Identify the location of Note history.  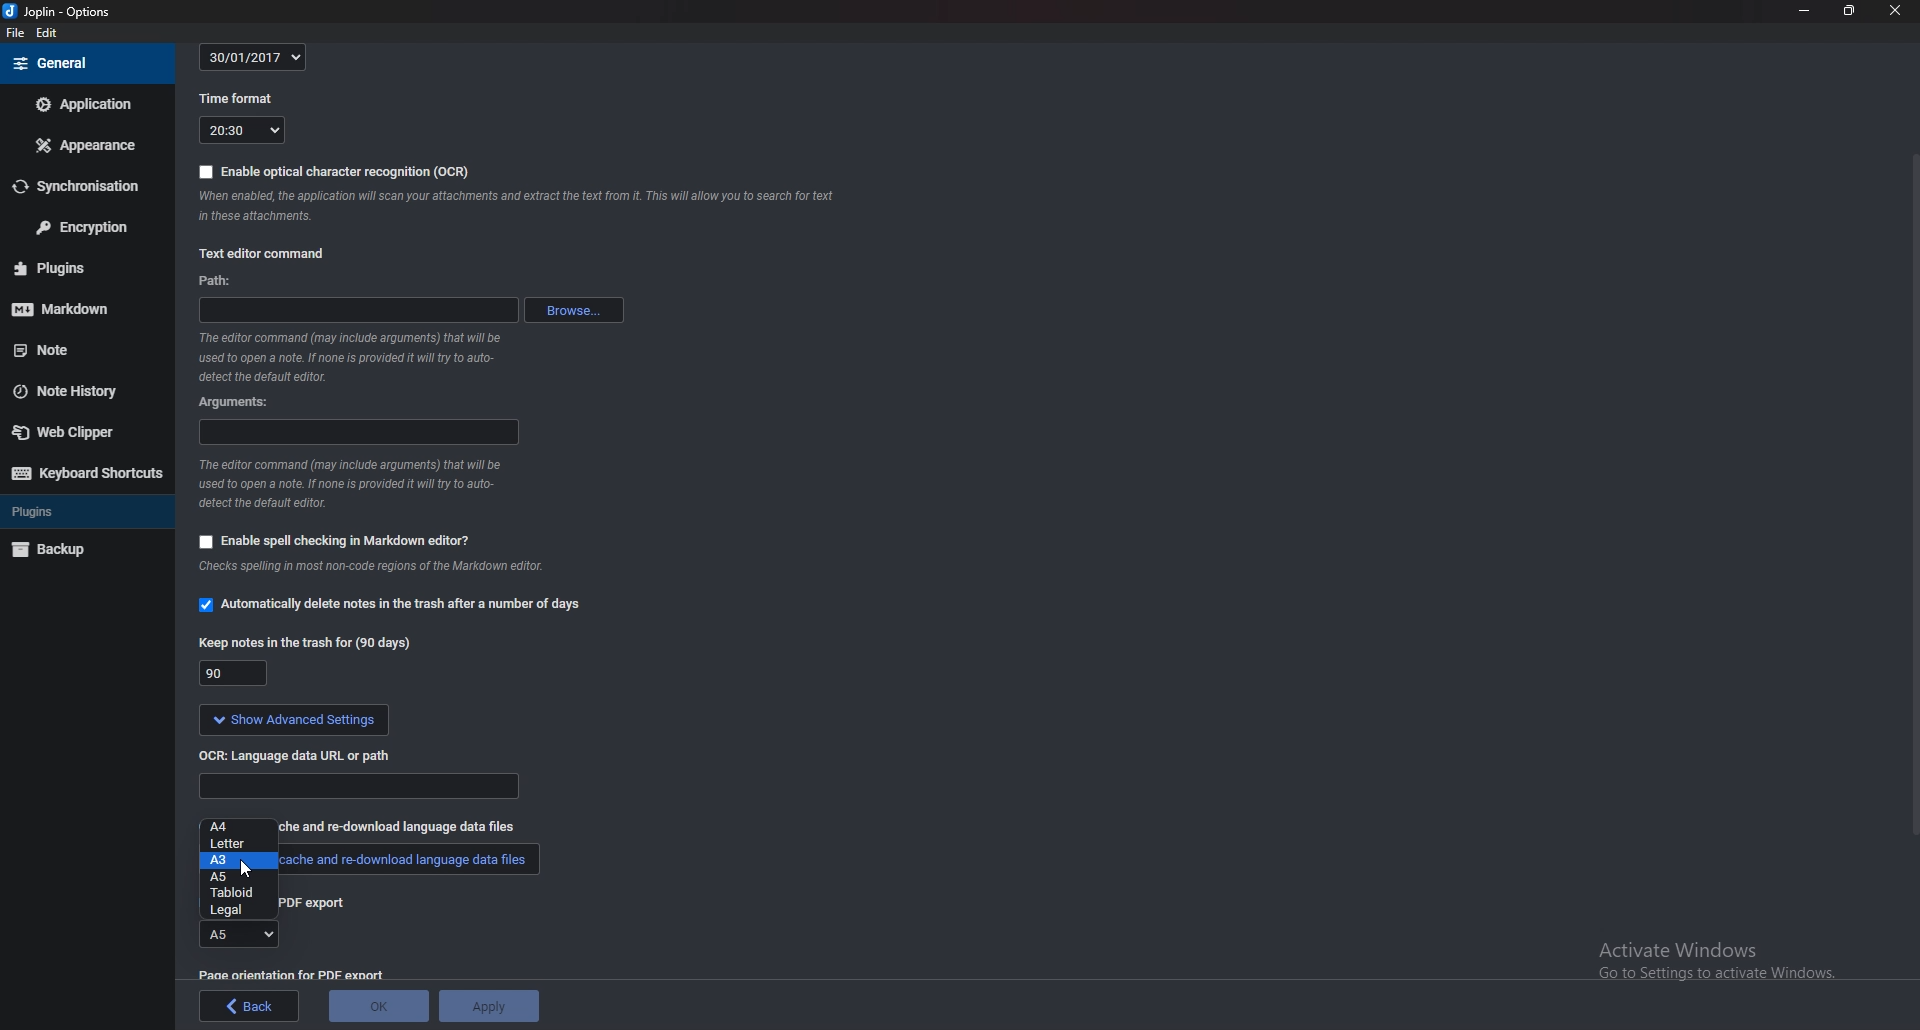
(77, 393).